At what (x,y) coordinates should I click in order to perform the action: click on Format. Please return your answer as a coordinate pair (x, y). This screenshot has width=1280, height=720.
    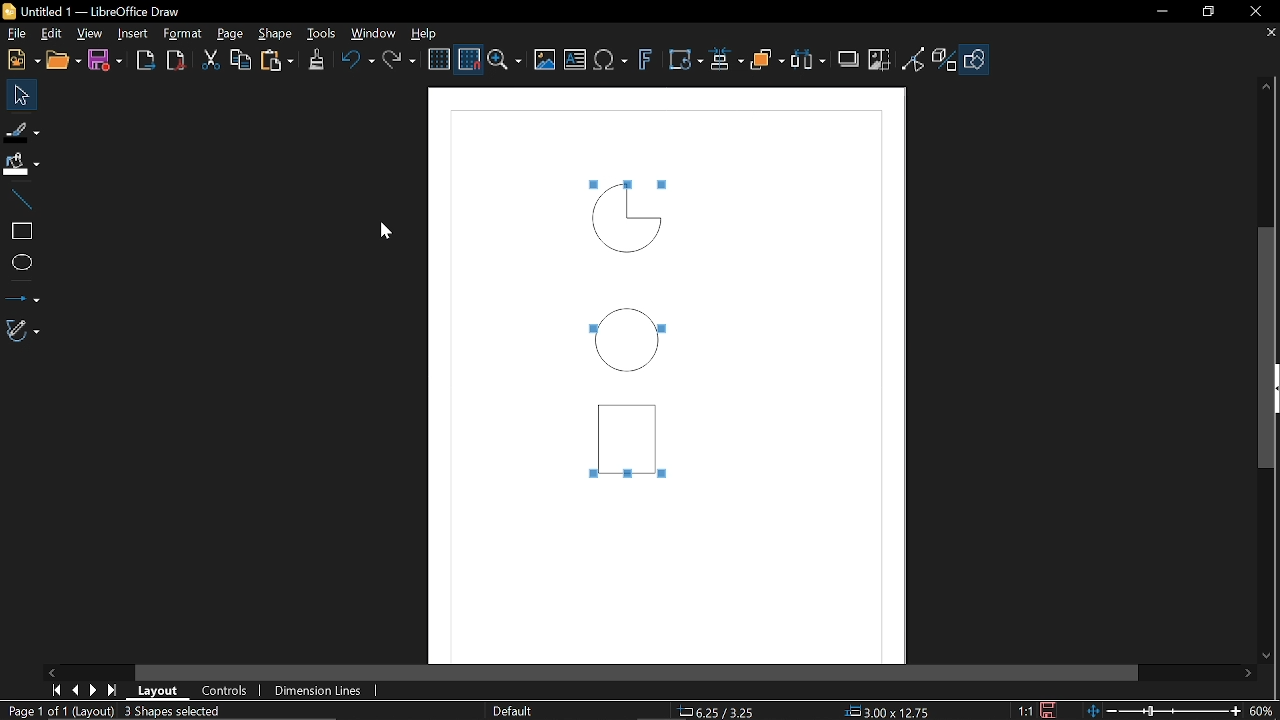
    Looking at the image, I should click on (182, 34).